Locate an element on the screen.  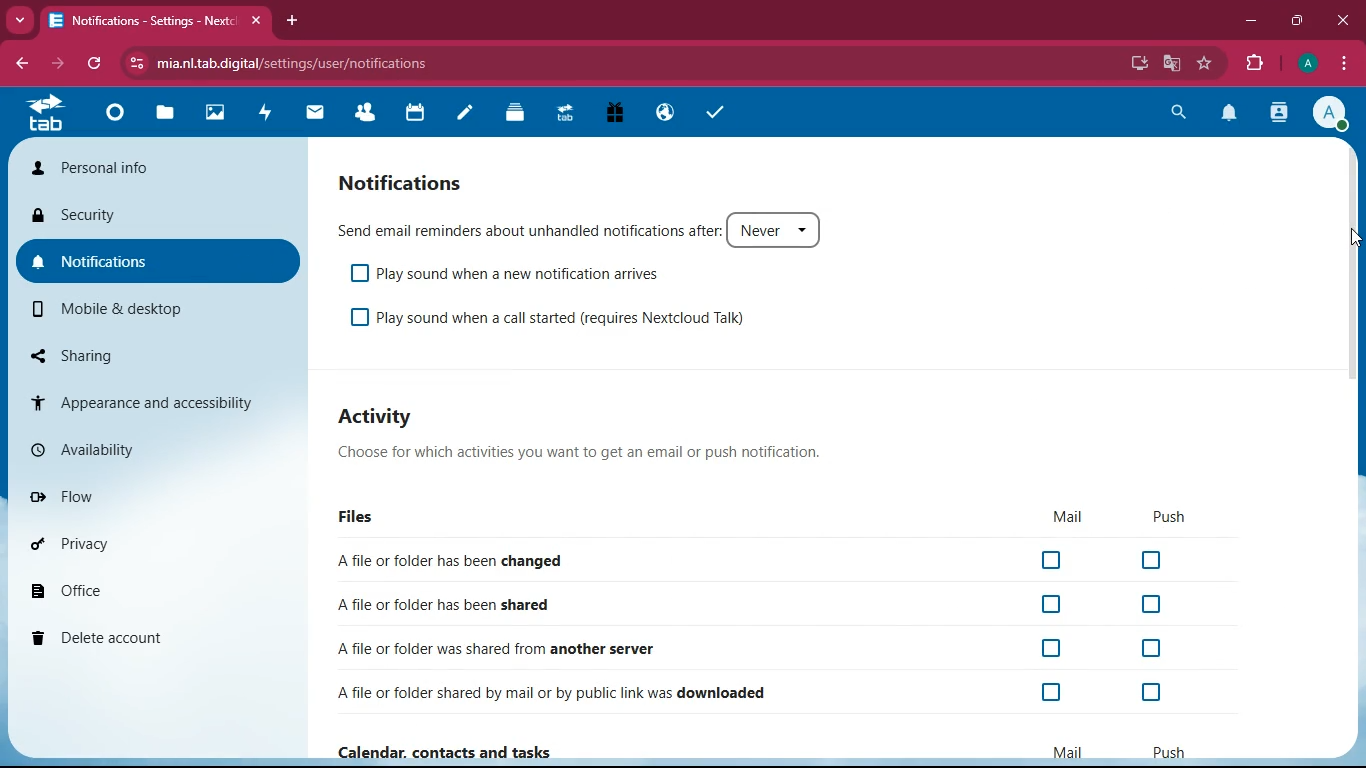
extensions is located at coordinates (1255, 66).